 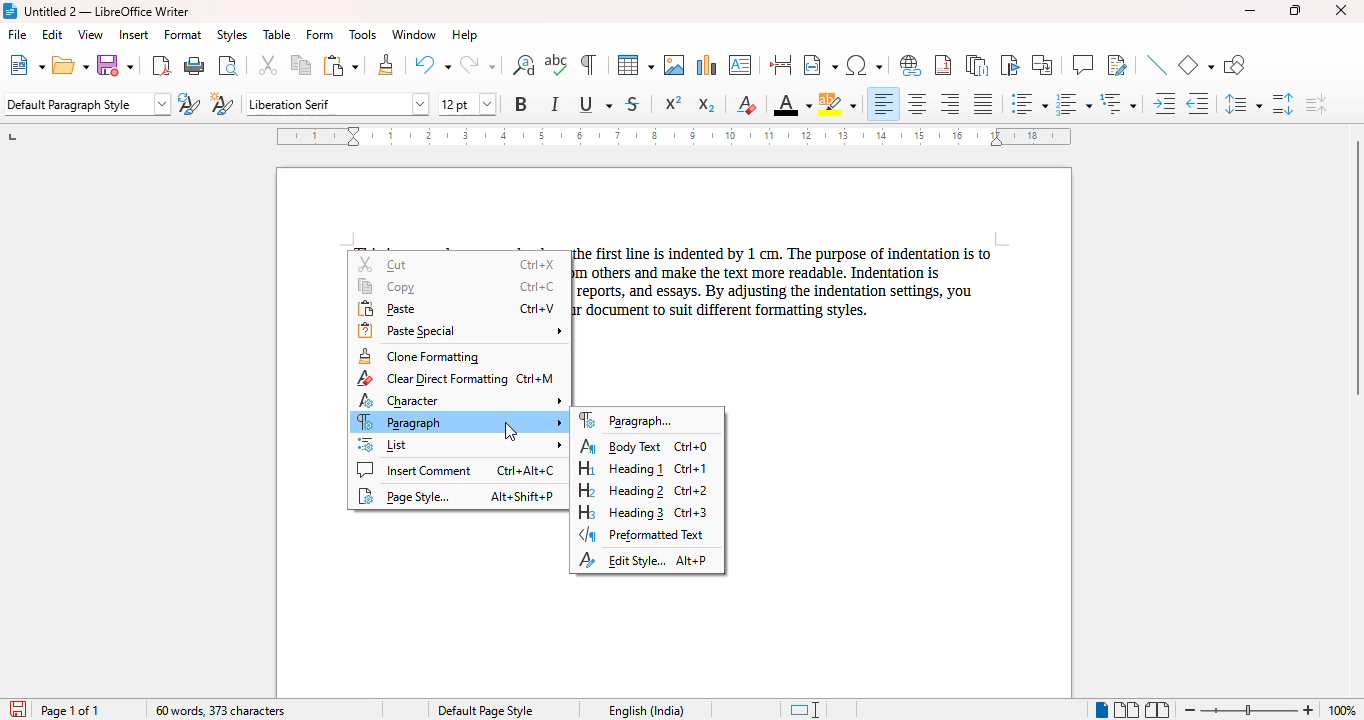 What do you see at coordinates (1283, 103) in the screenshot?
I see `increase paragraph spacing` at bounding box center [1283, 103].